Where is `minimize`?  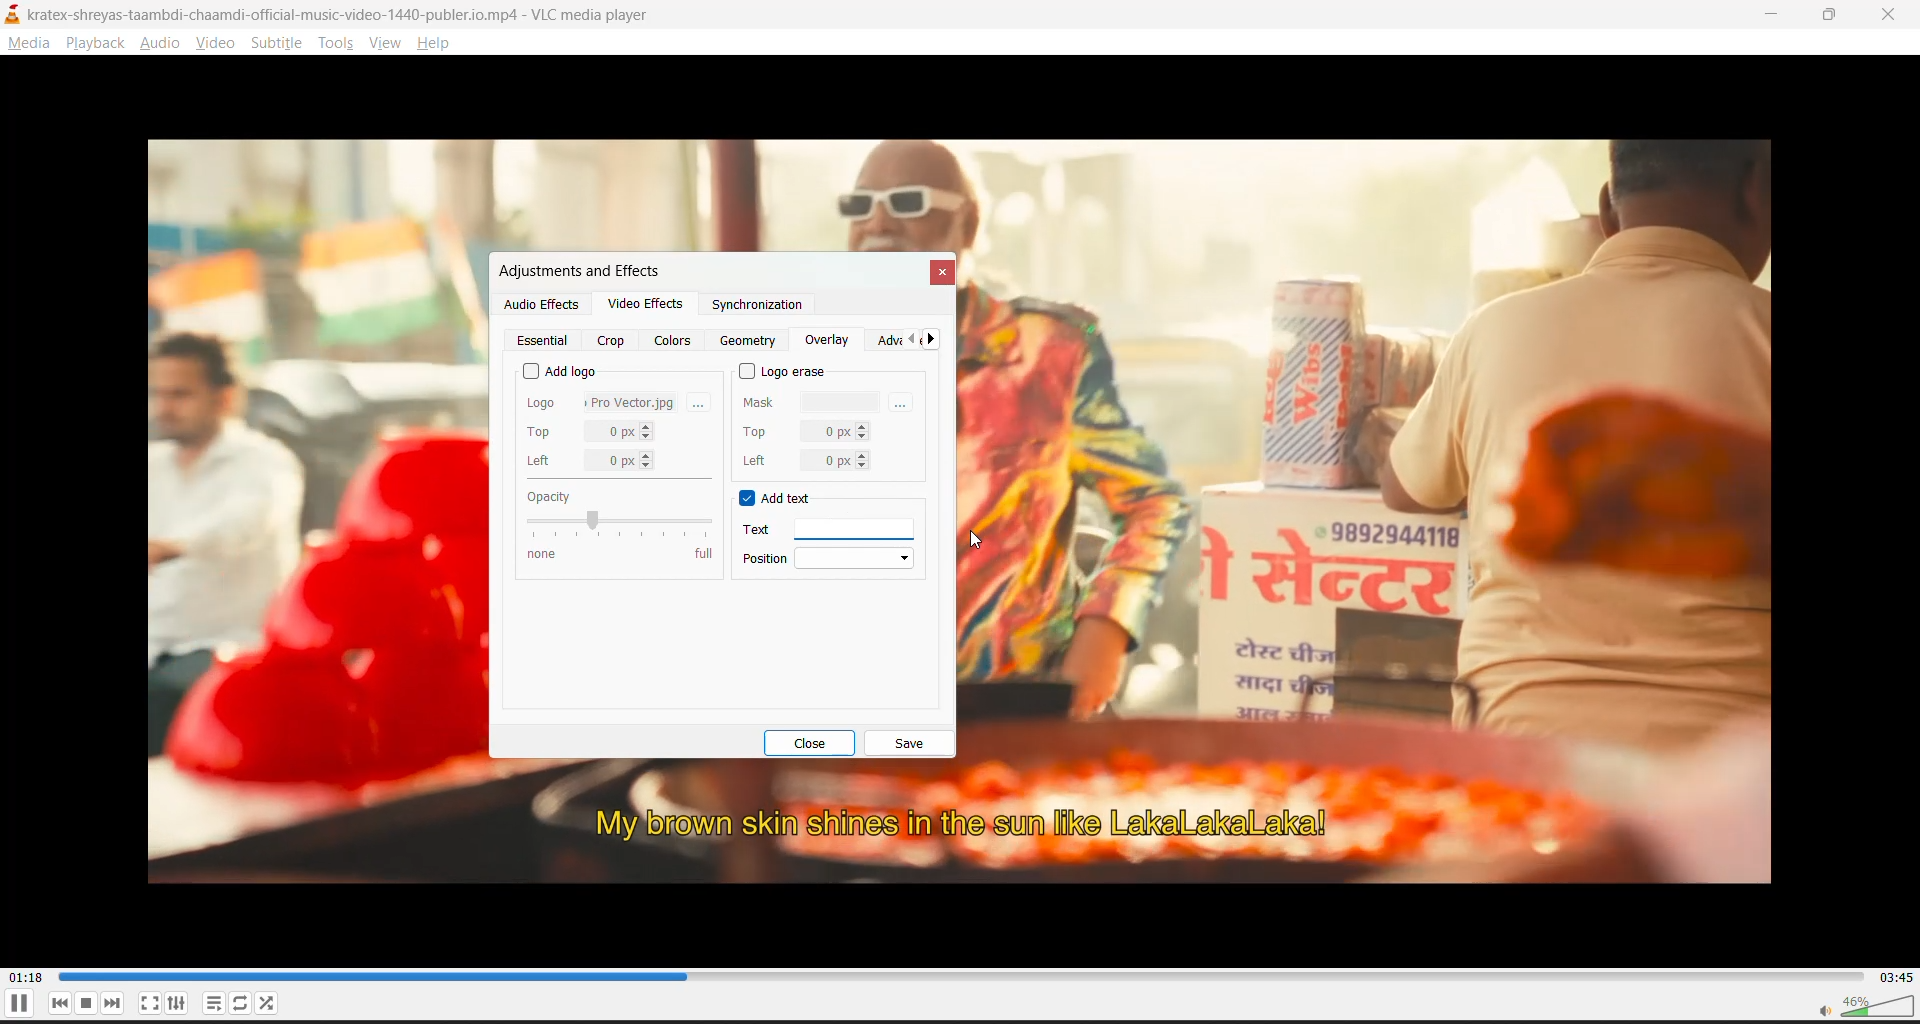 minimize is located at coordinates (1774, 14).